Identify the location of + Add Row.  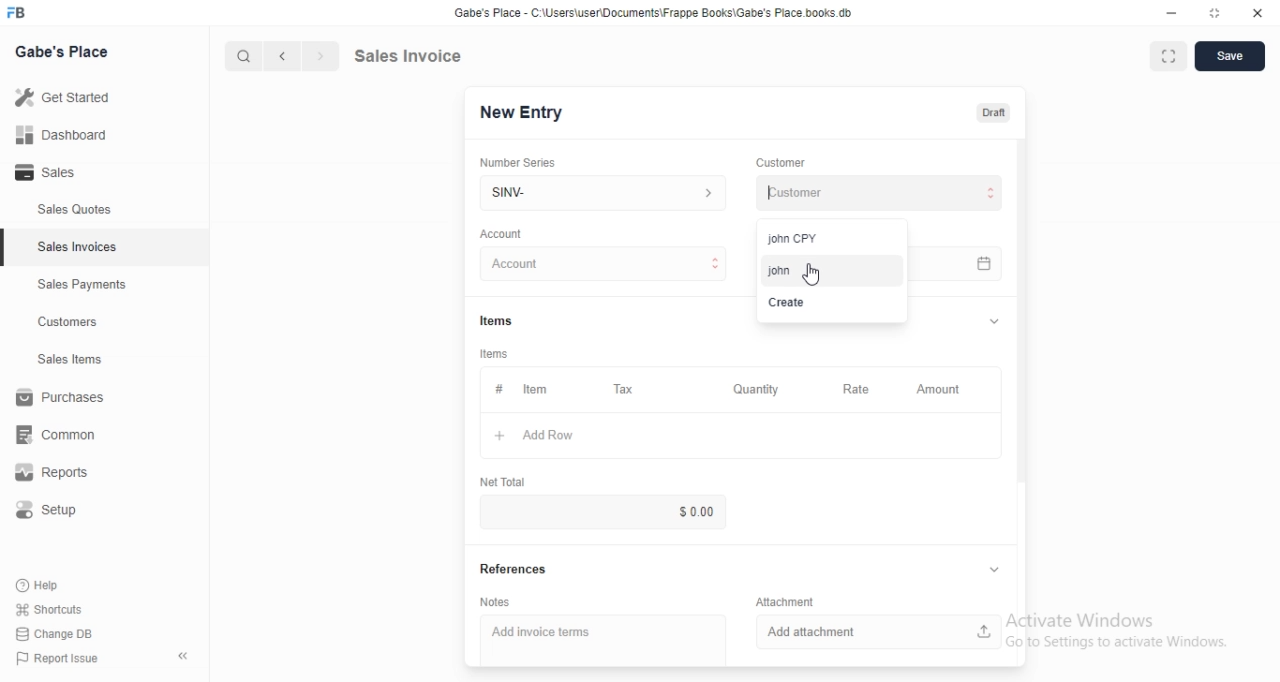
(557, 436).